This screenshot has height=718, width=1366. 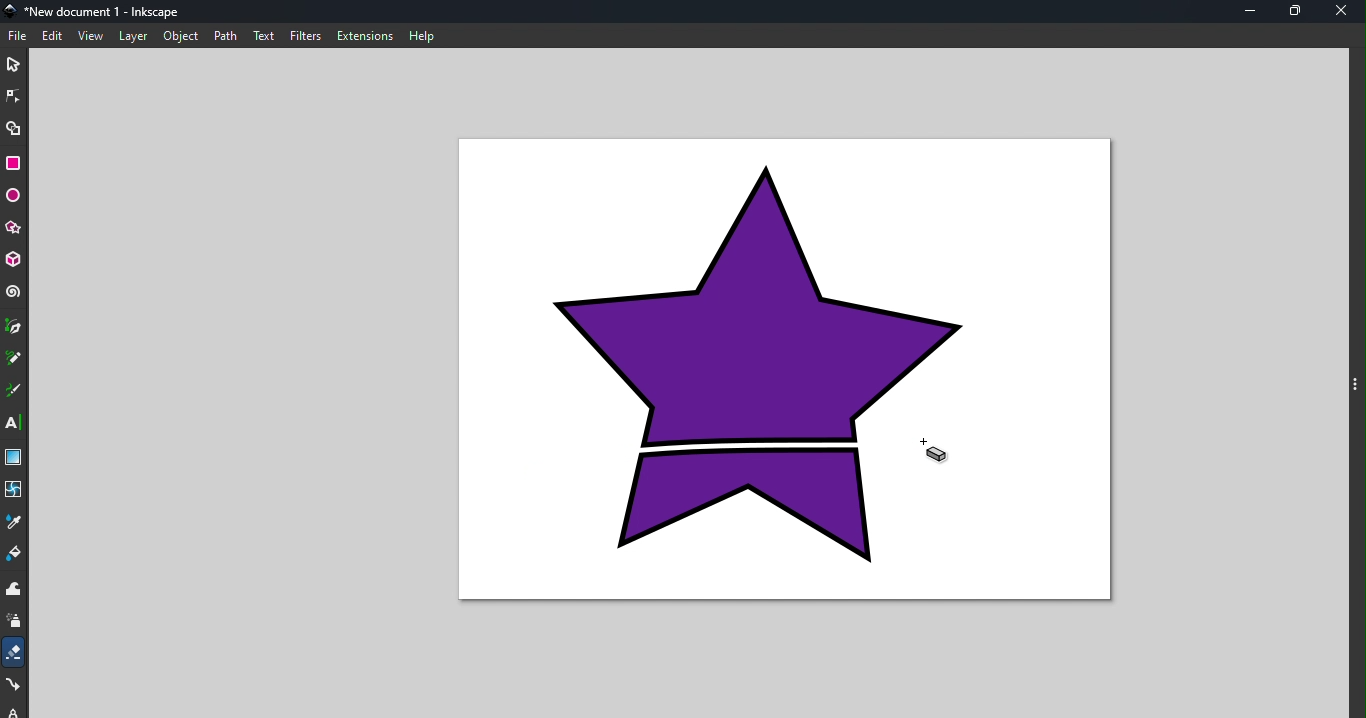 What do you see at coordinates (98, 10) in the screenshot?
I see `file name` at bounding box center [98, 10].